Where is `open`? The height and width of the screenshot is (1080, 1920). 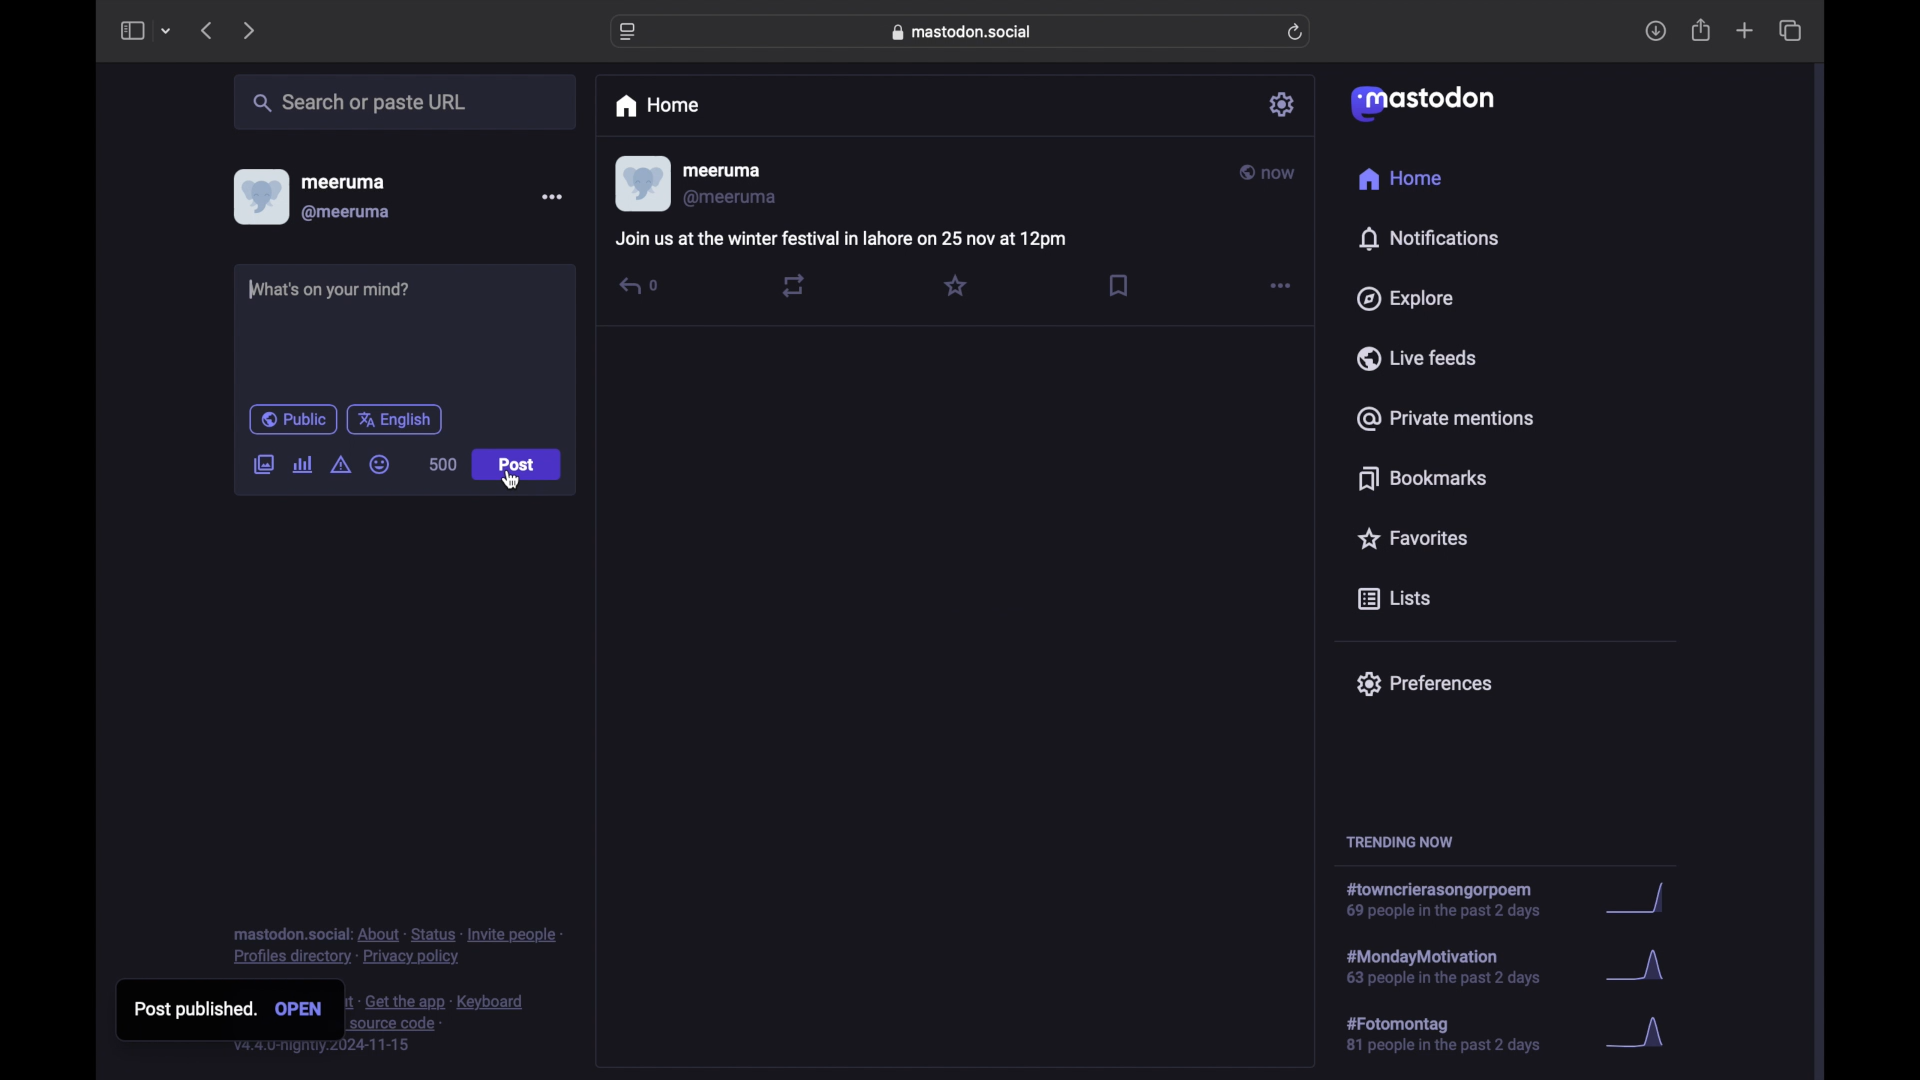 open is located at coordinates (305, 1011).